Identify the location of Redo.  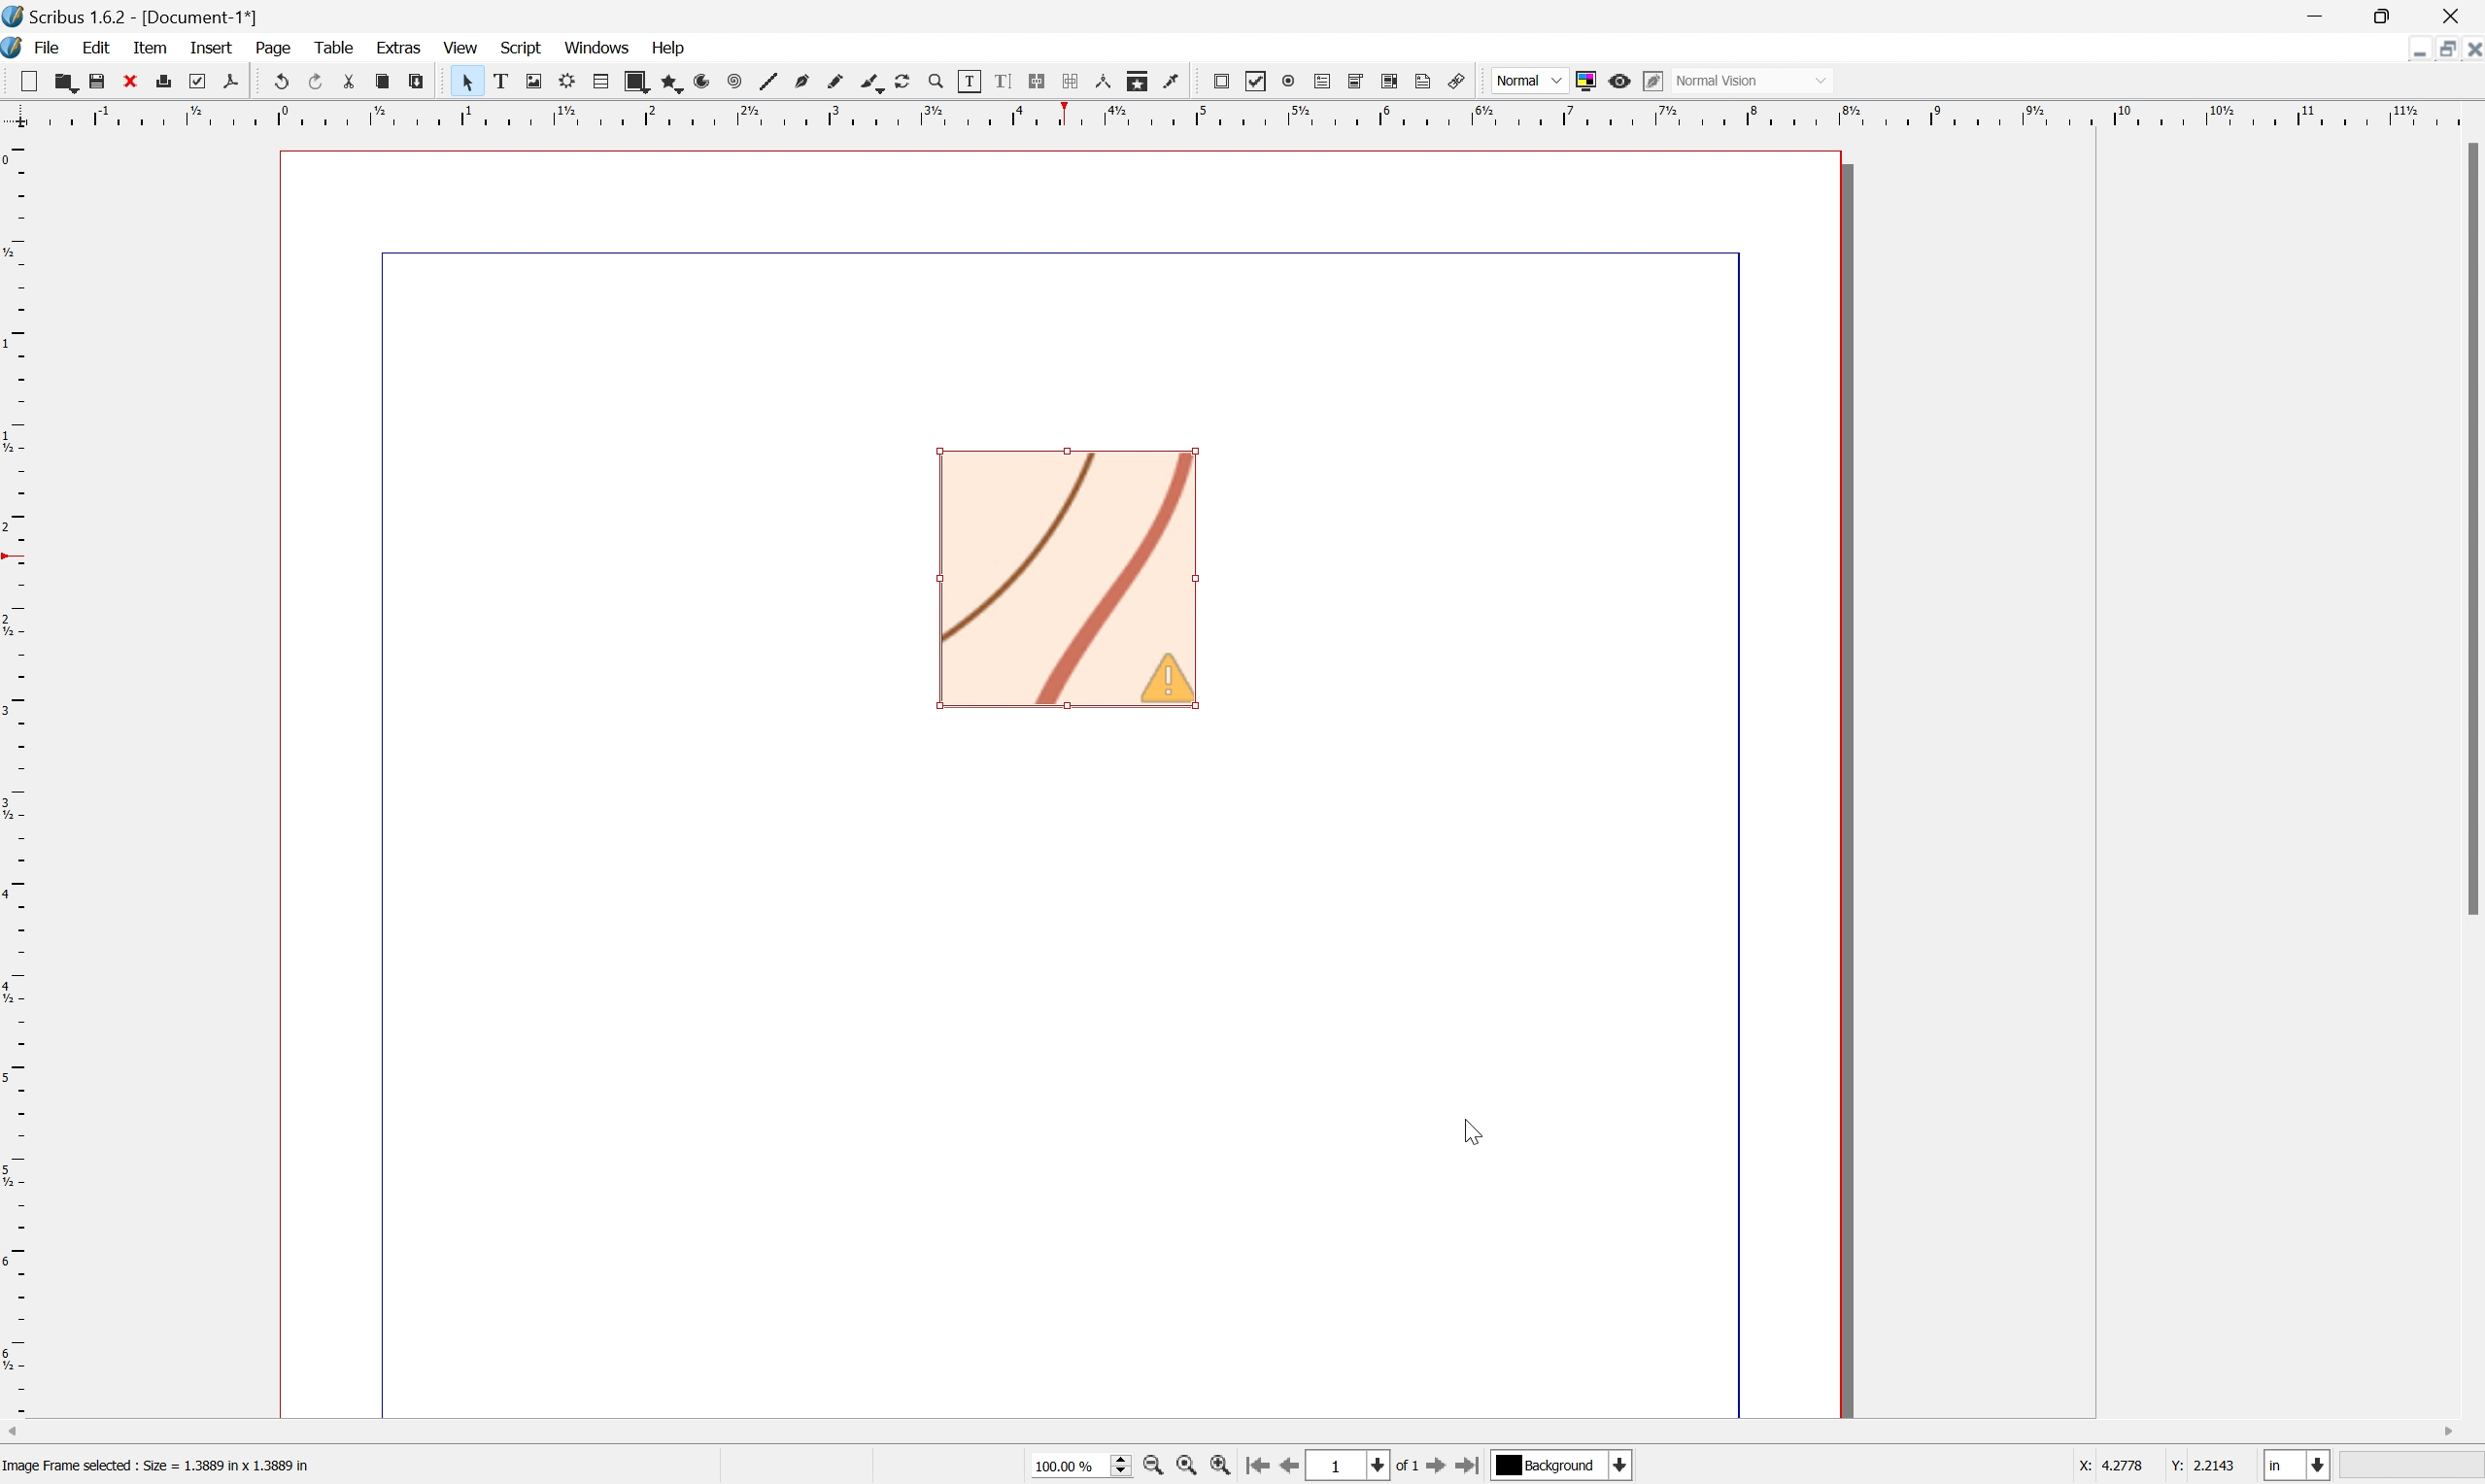
(313, 80).